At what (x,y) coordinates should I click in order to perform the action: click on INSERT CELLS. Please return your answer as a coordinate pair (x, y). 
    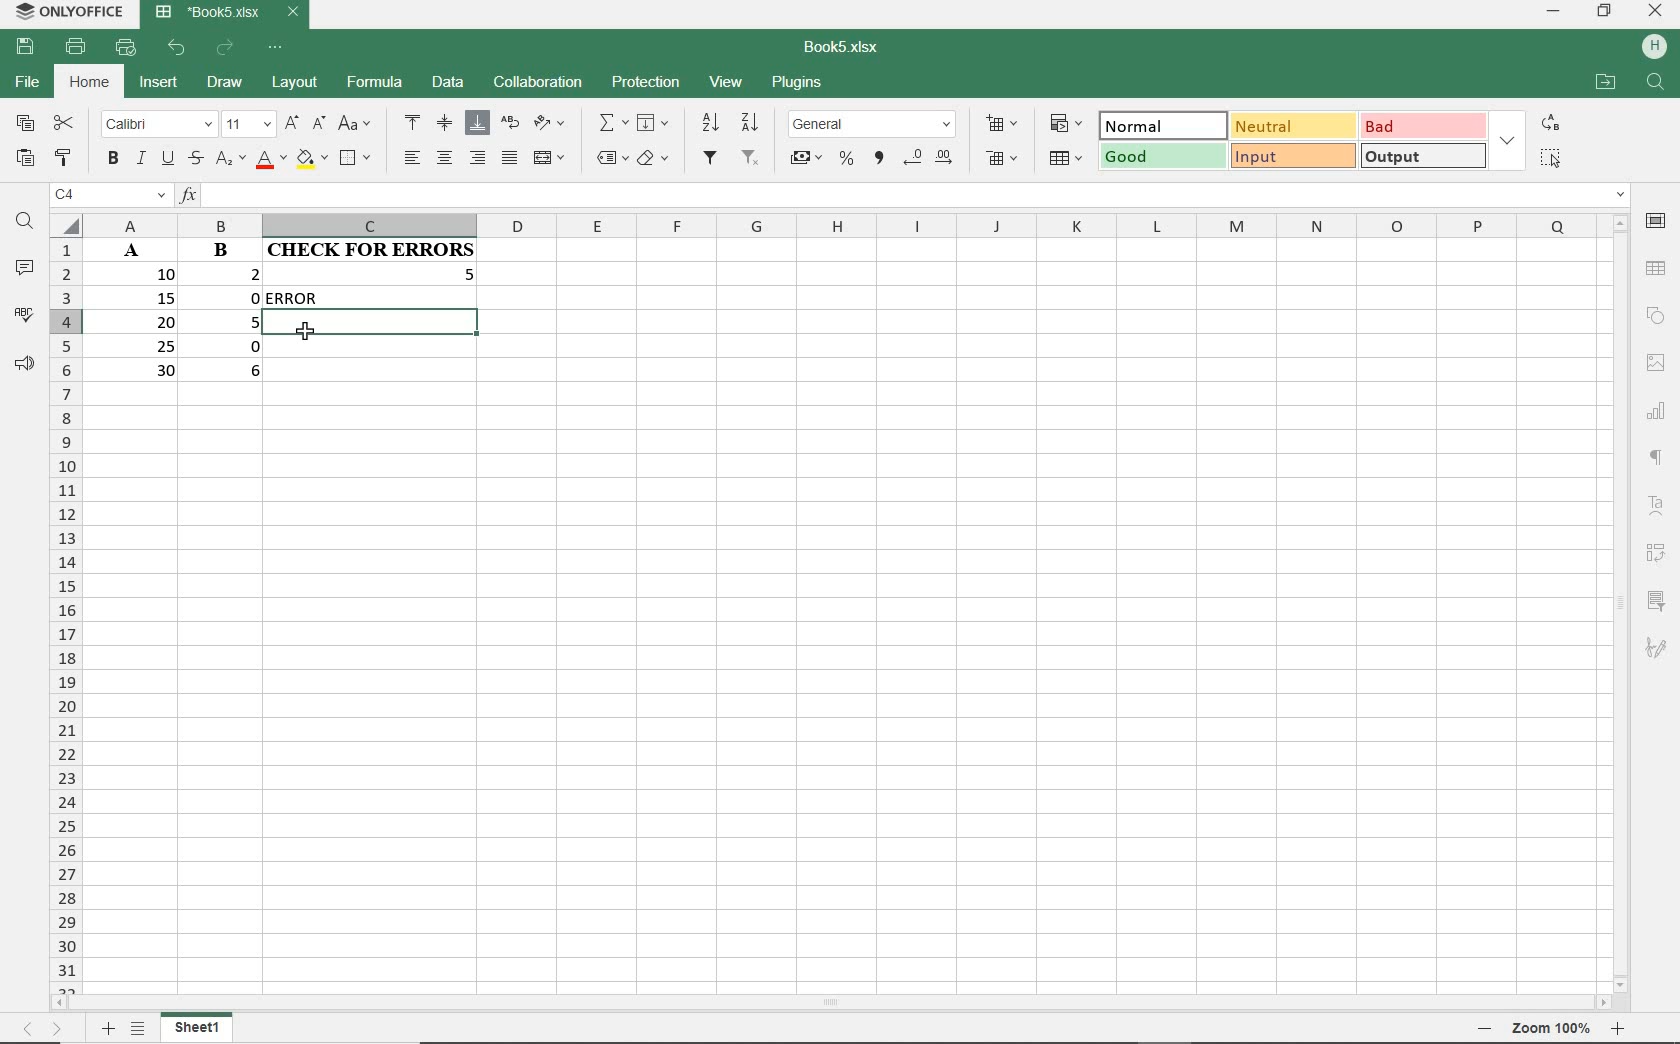
    Looking at the image, I should click on (1001, 124).